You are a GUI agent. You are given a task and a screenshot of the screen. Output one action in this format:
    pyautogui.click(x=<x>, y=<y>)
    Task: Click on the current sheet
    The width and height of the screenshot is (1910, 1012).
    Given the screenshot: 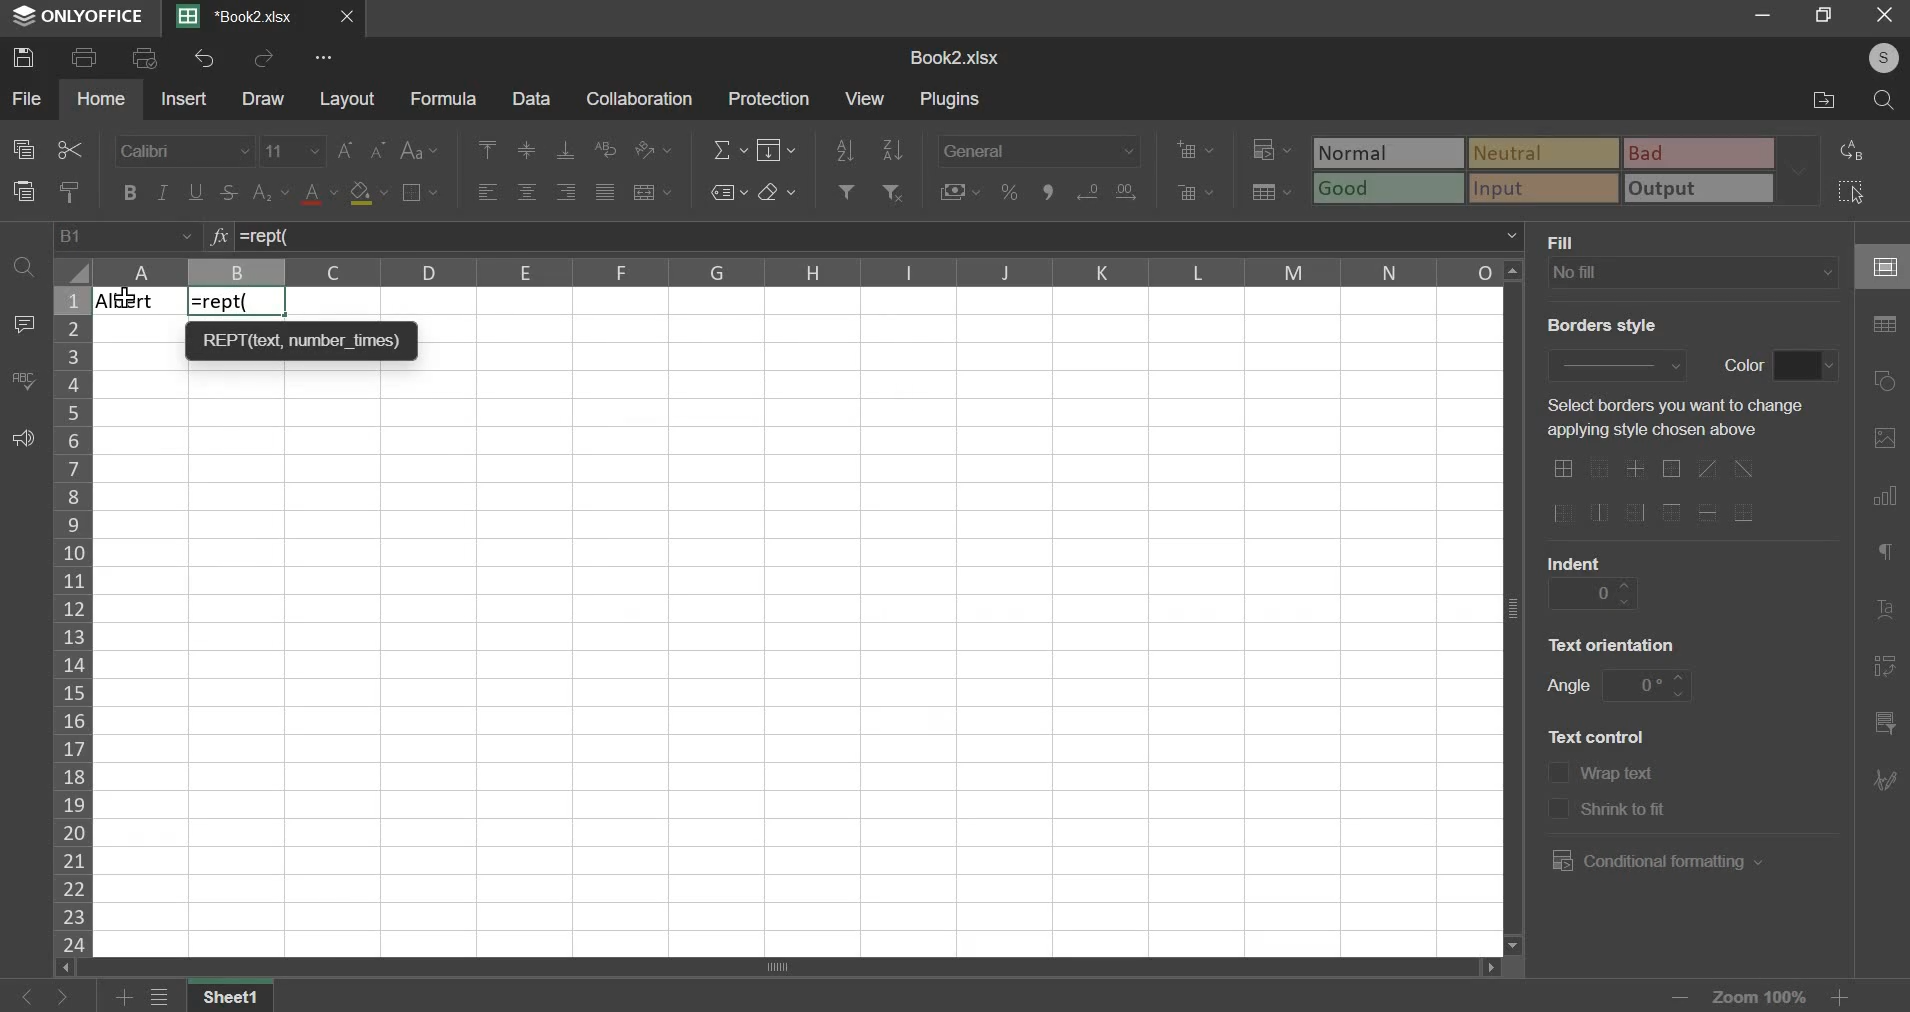 What is the action you would take?
    pyautogui.click(x=244, y=18)
    